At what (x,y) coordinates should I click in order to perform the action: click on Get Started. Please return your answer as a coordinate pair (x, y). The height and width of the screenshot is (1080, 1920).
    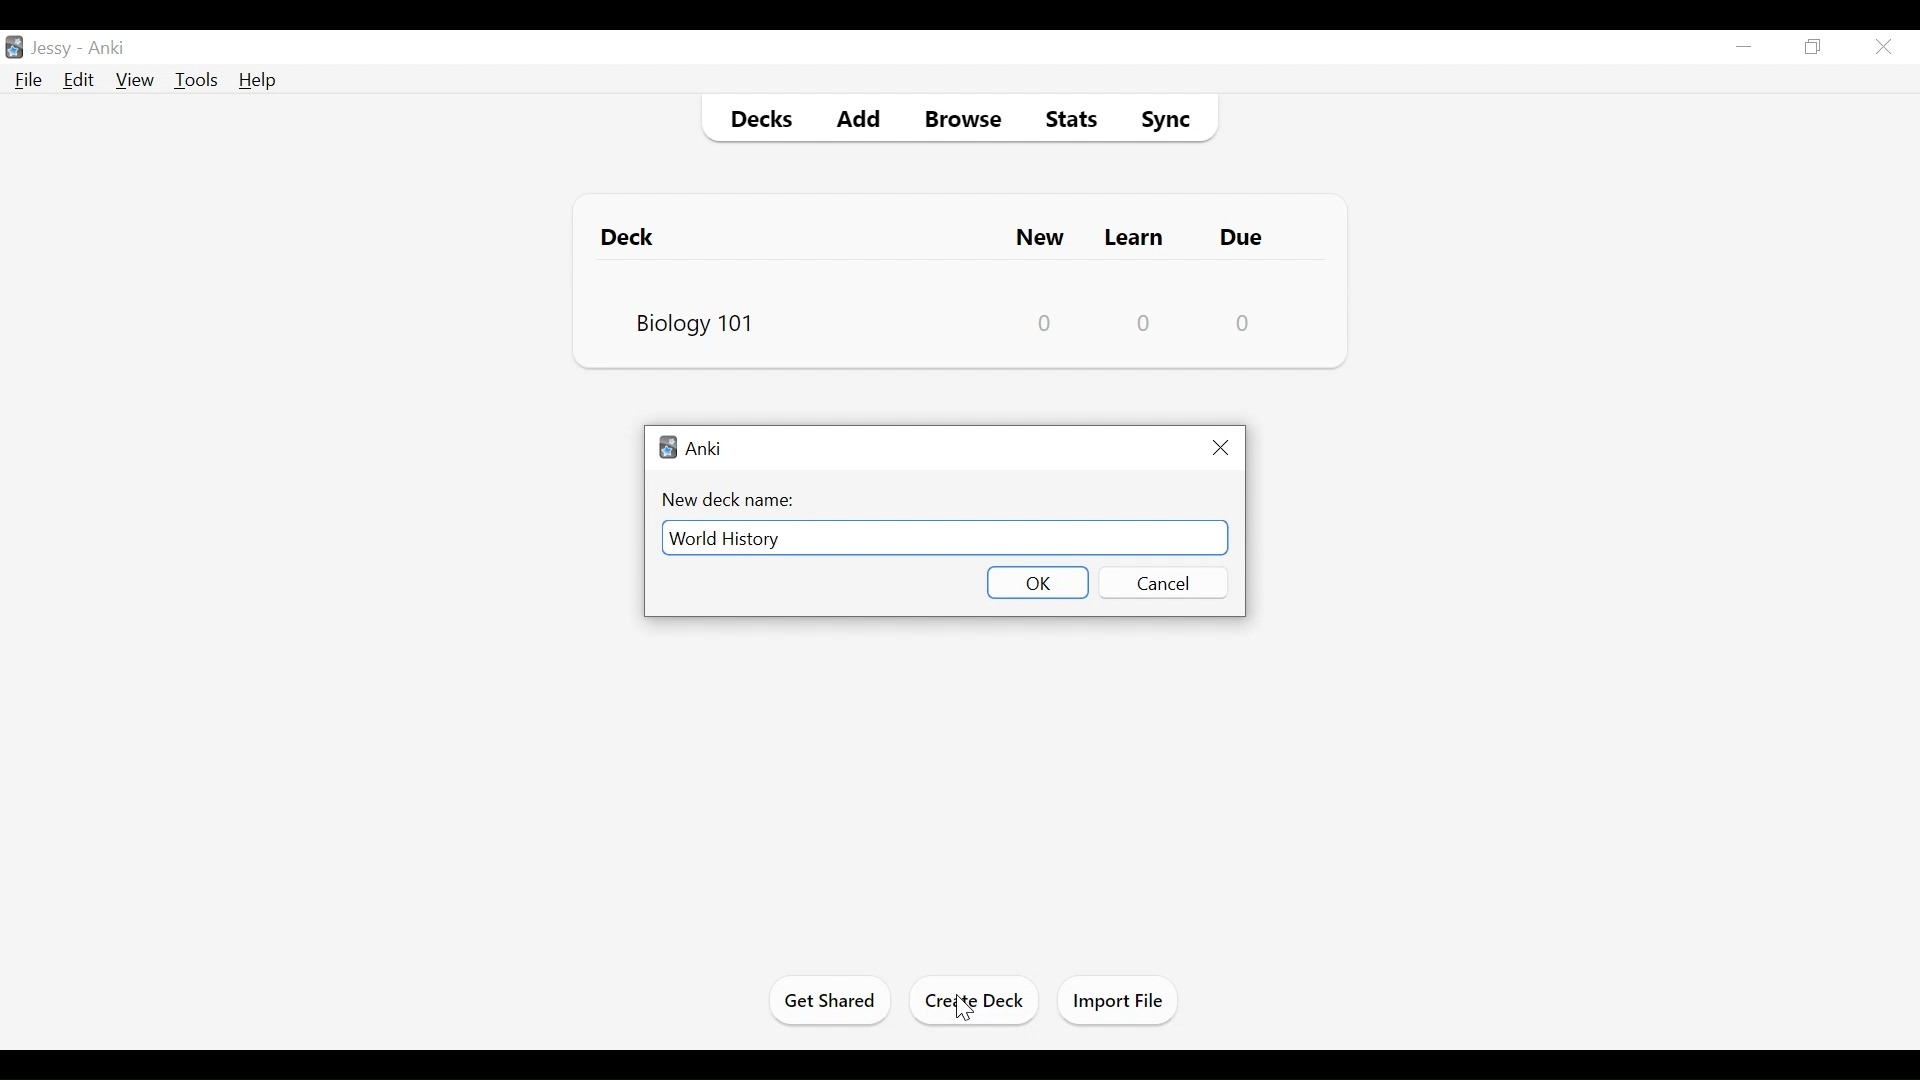
    Looking at the image, I should click on (833, 1002).